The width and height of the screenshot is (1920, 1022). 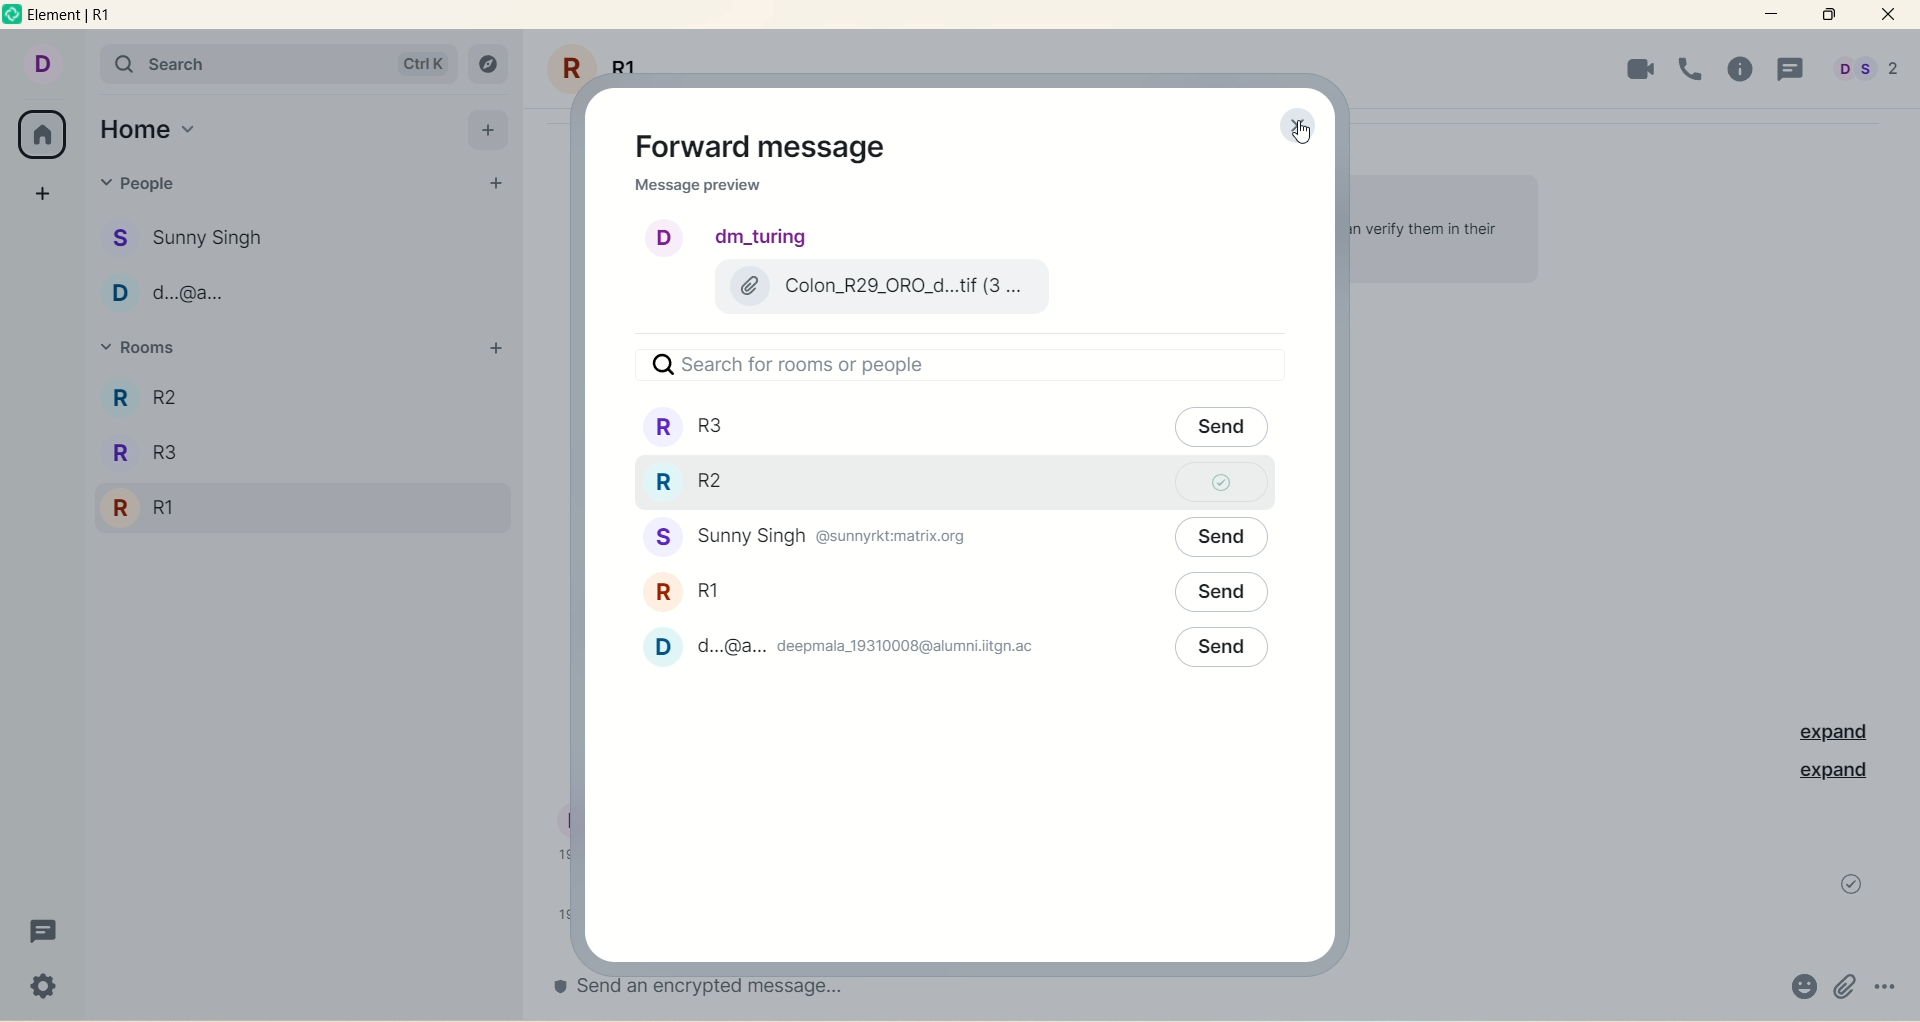 I want to click on cursor, so click(x=1301, y=134).